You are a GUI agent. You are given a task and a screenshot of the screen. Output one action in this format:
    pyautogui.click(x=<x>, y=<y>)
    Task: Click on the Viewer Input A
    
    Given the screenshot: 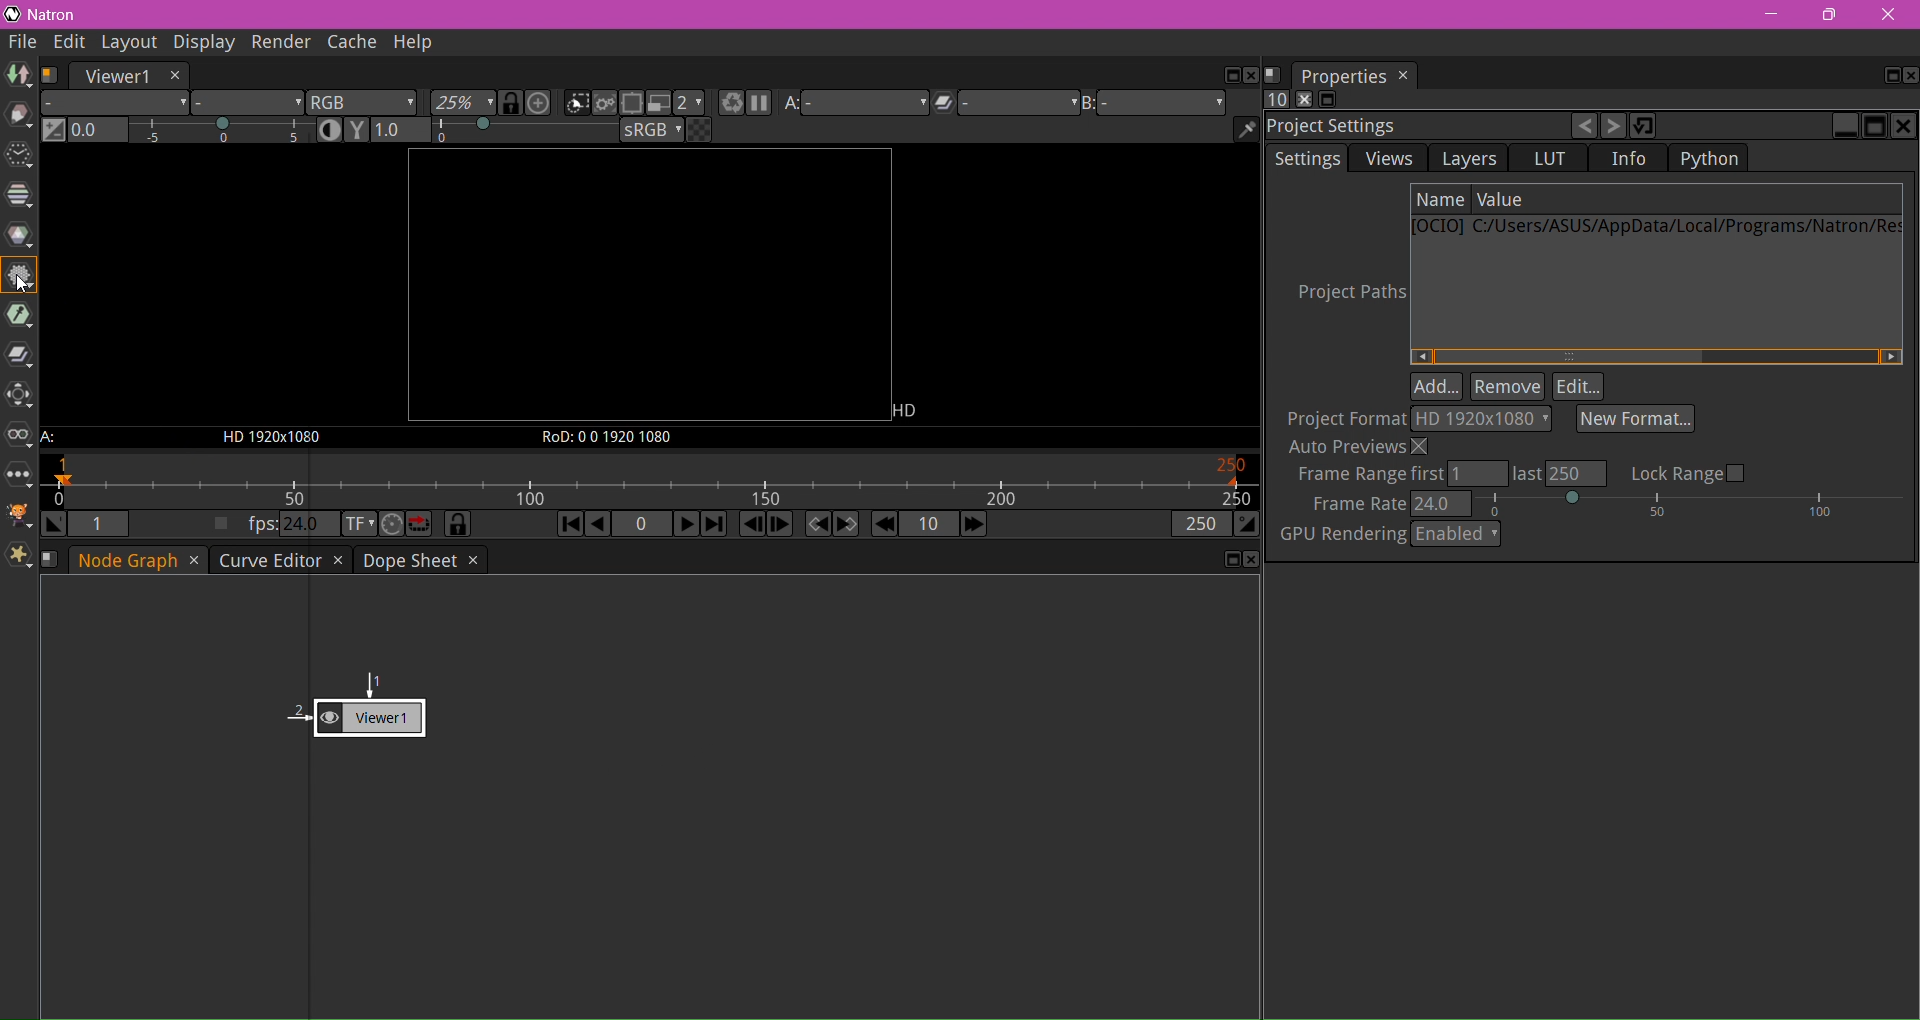 What is the action you would take?
    pyautogui.click(x=59, y=439)
    